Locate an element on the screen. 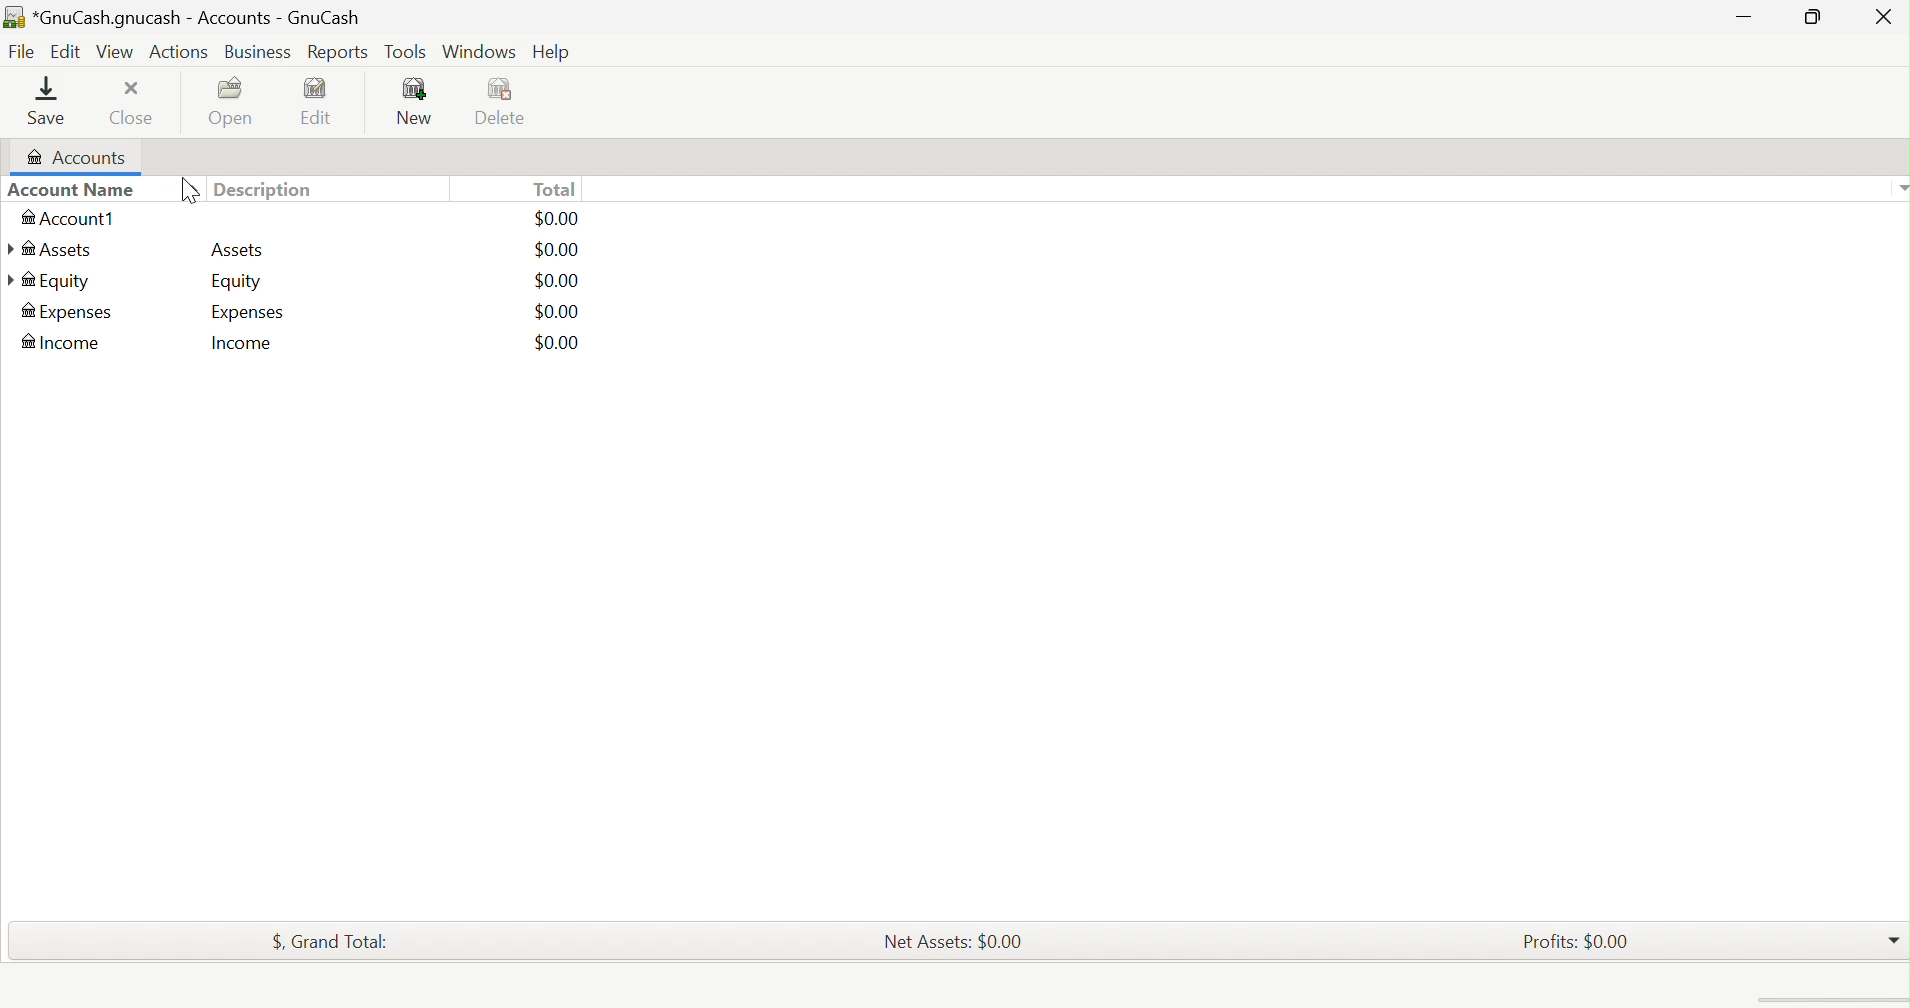 This screenshot has height=1008, width=1910. Restore Down is located at coordinates (1809, 17).